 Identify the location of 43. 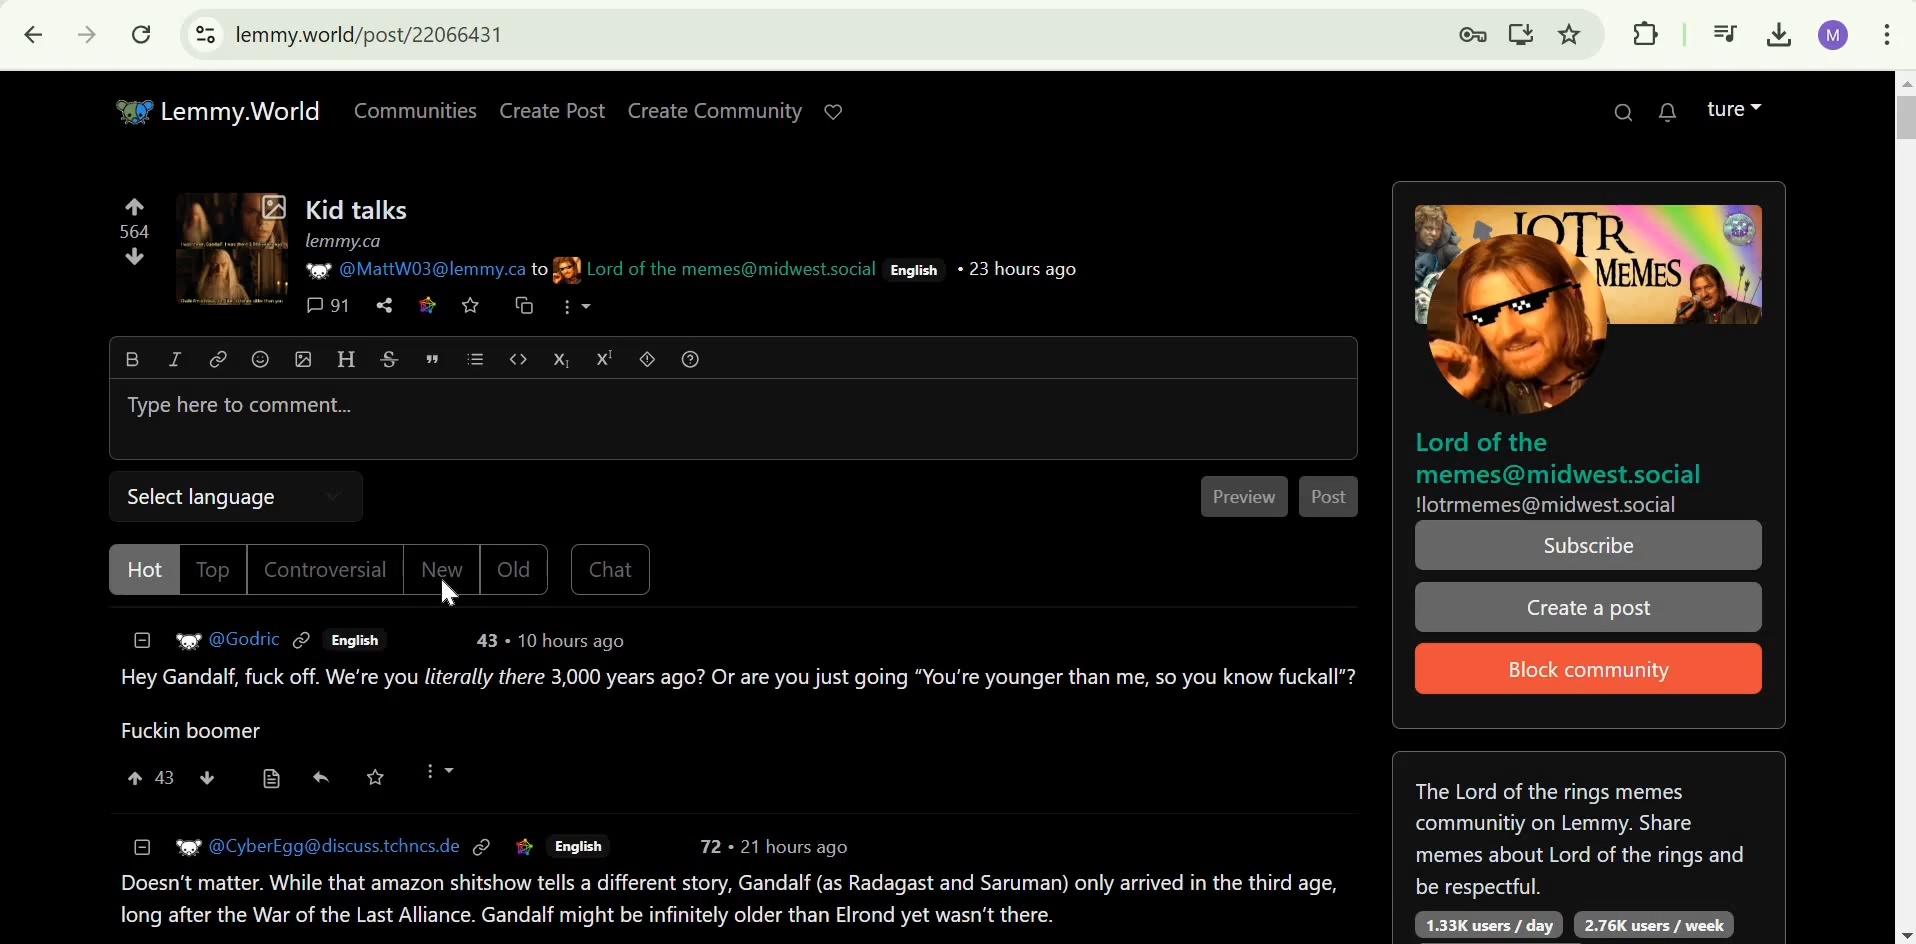
(492, 640).